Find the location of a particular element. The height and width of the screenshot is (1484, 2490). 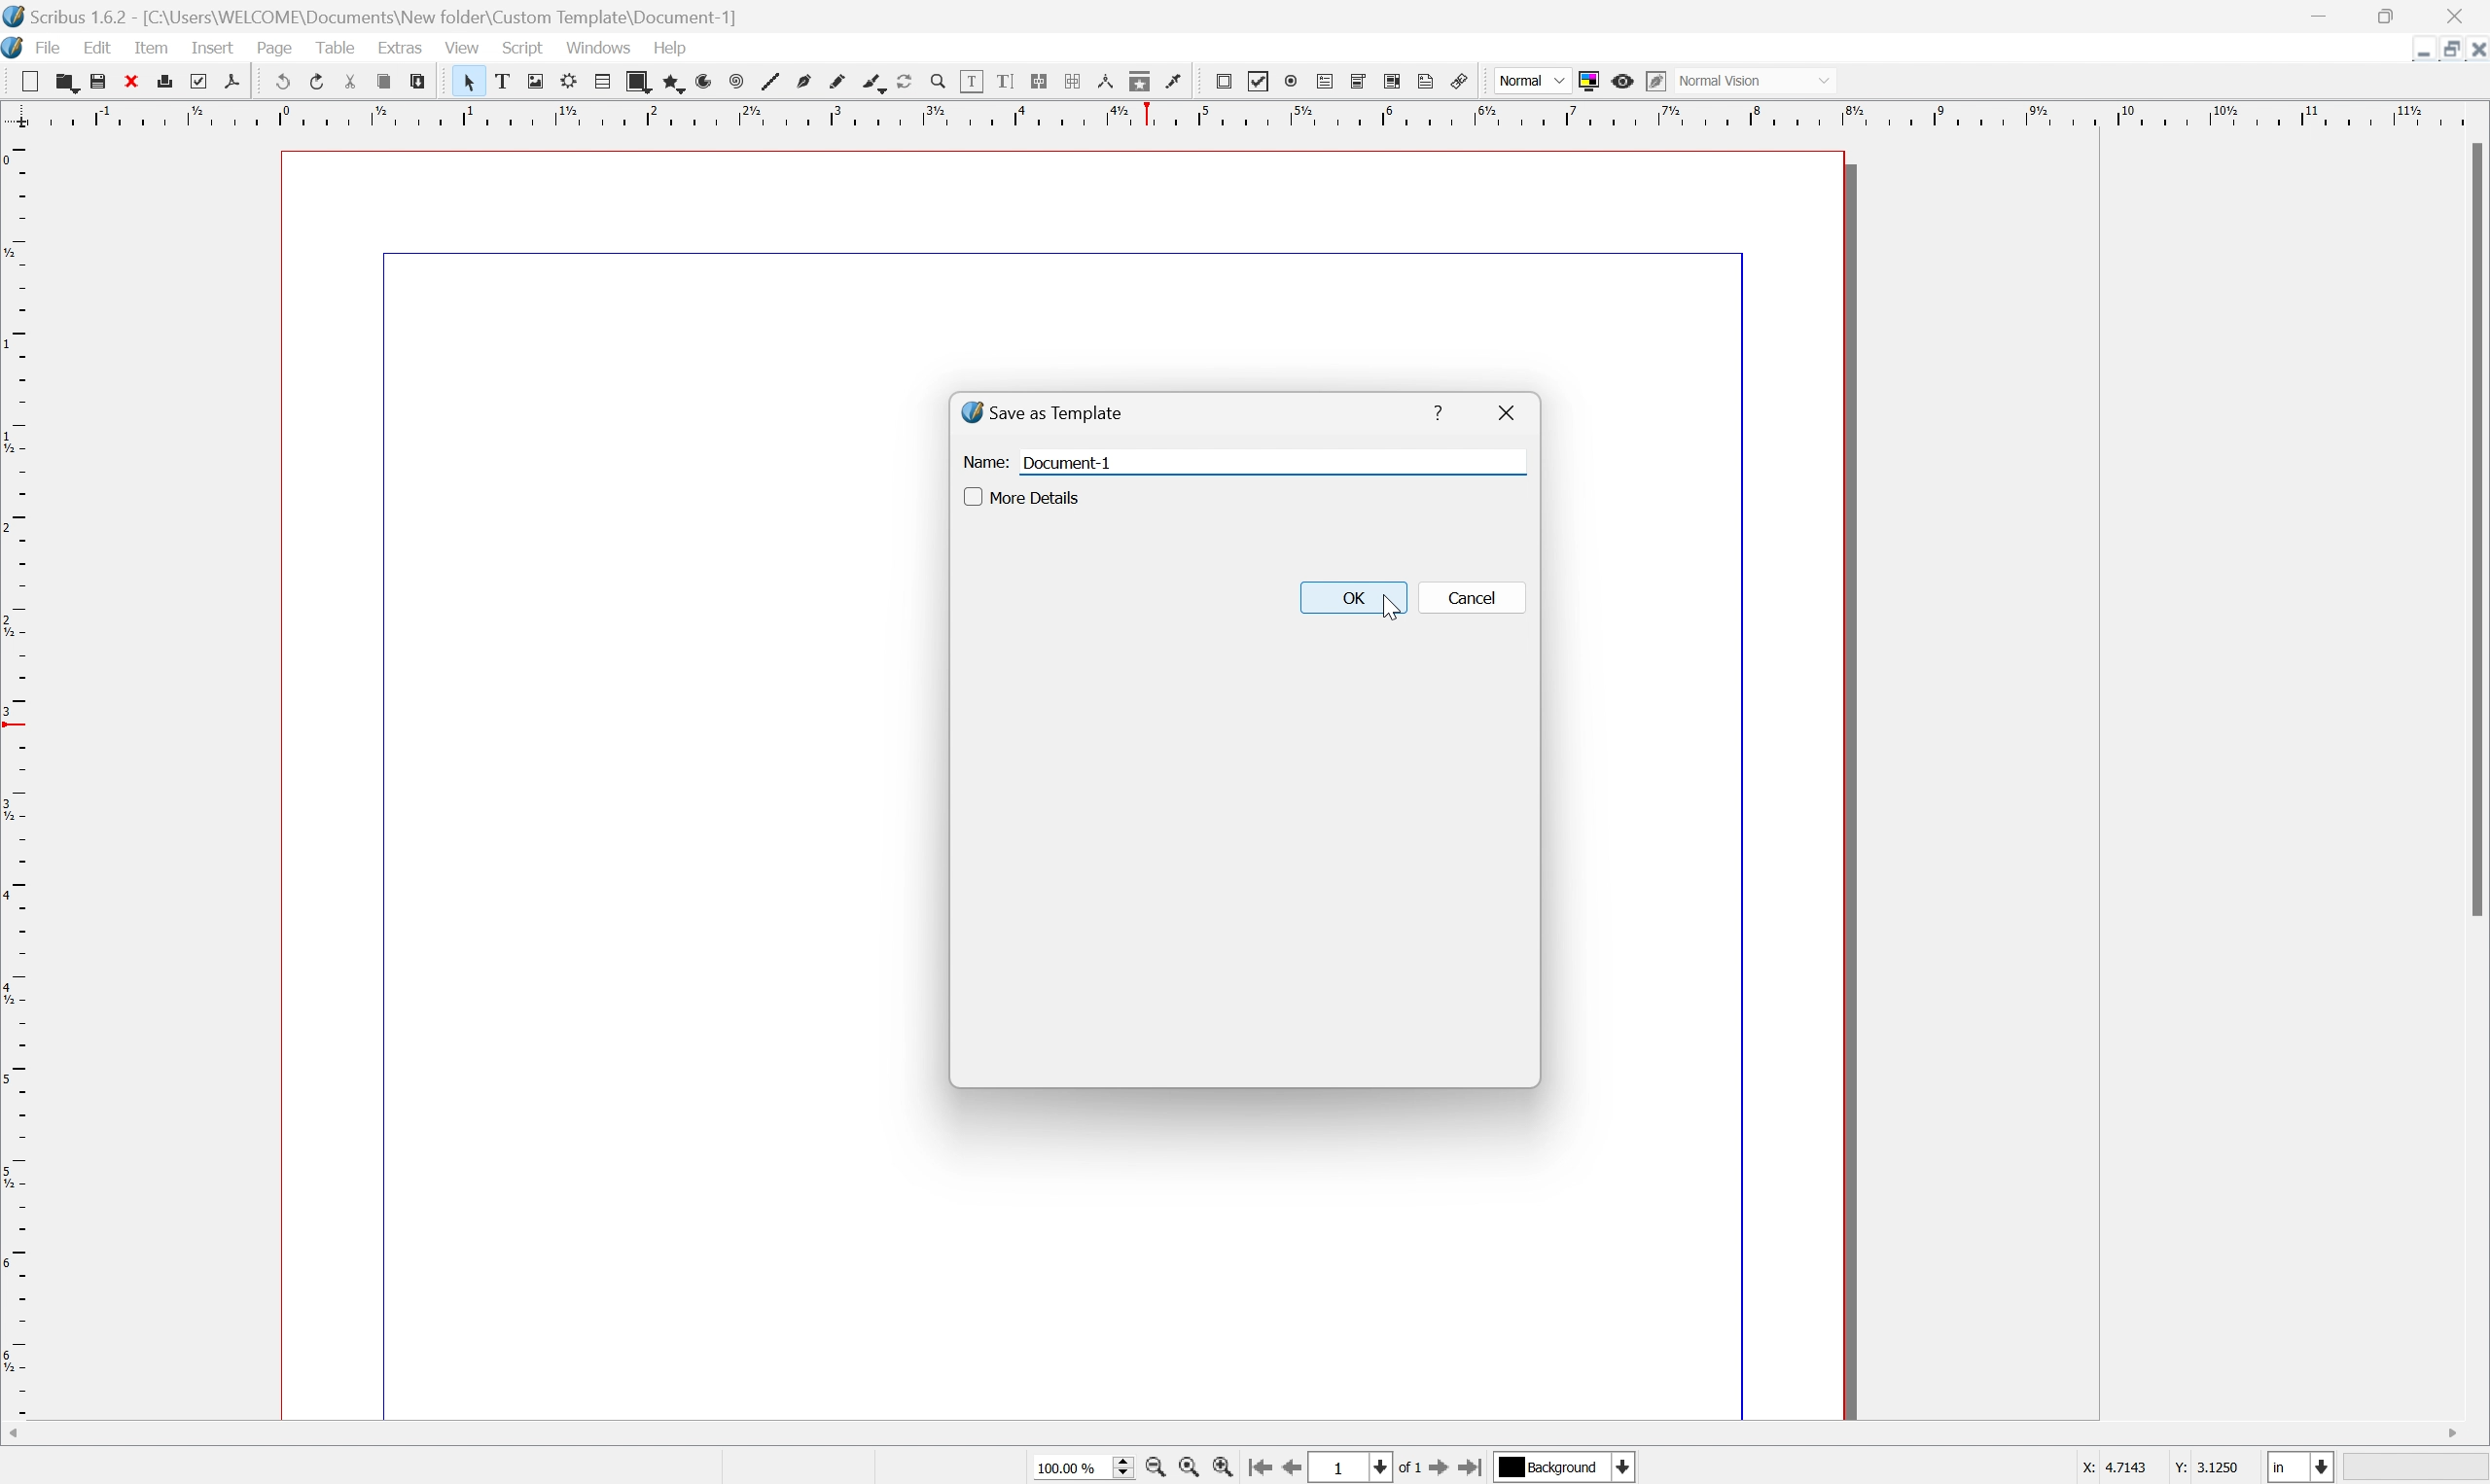

Go to last page is located at coordinates (1472, 1470).